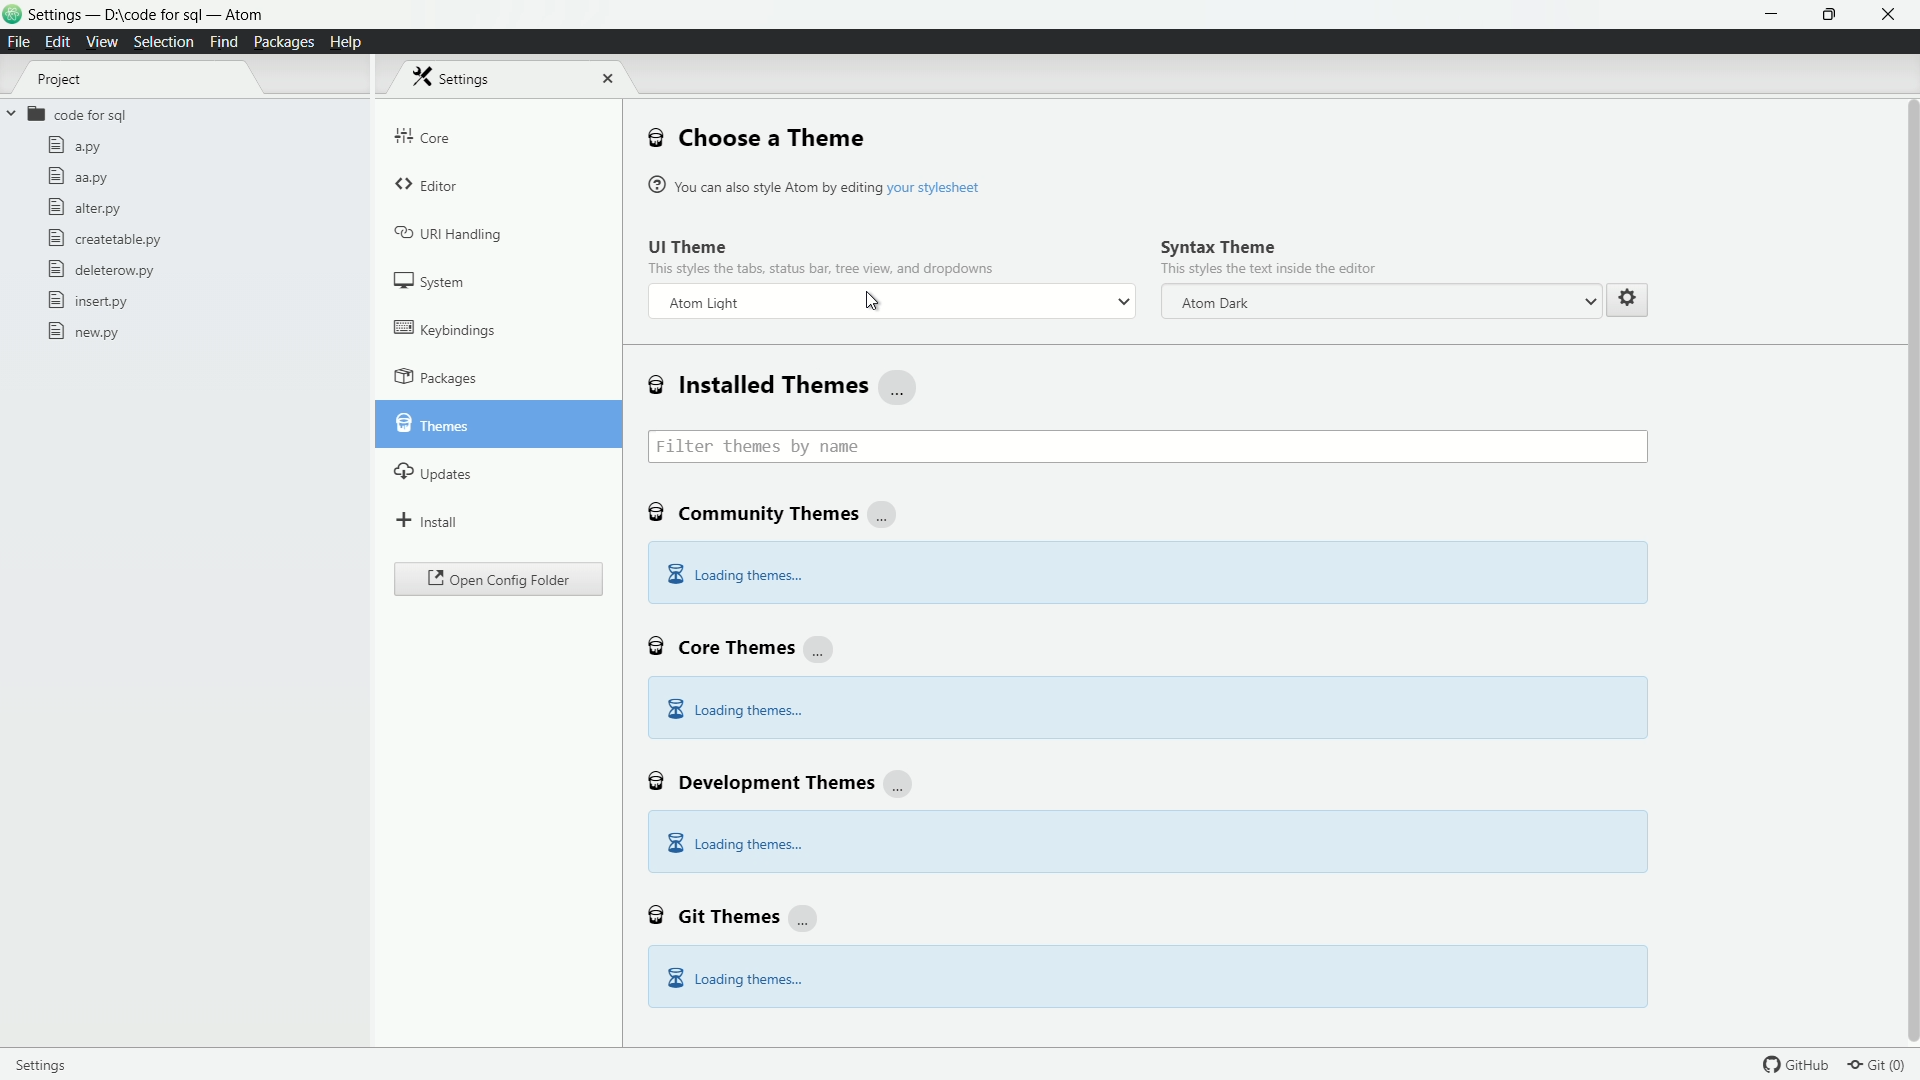  Describe the element at coordinates (436, 377) in the screenshot. I see `packages` at that location.